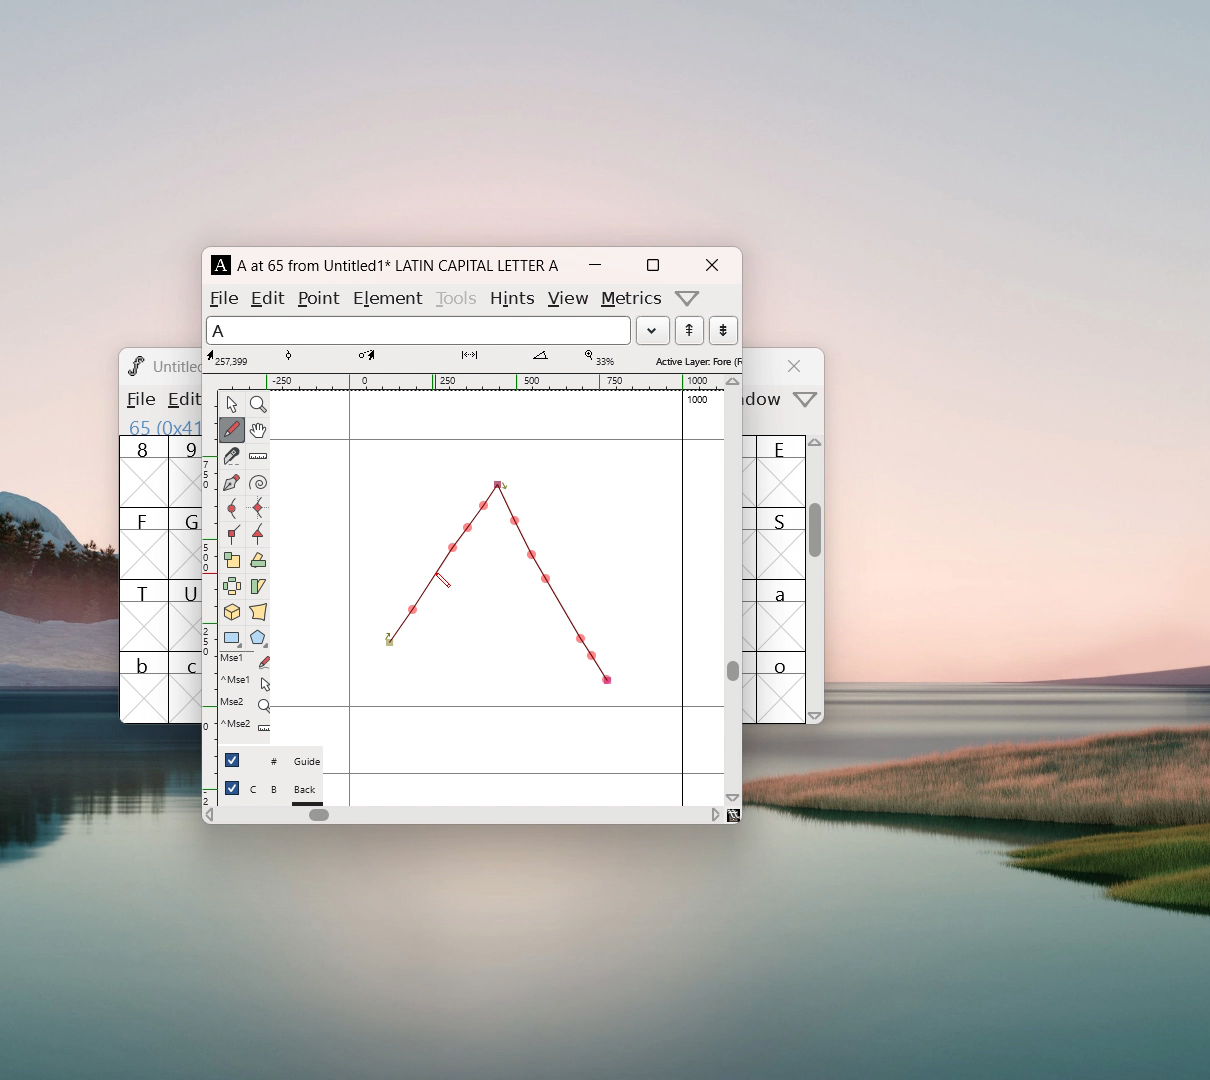 This screenshot has width=1210, height=1080. What do you see at coordinates (471, 382) in the screenshot?
I see `horizontal ruler` at bounding box center [471, 382].